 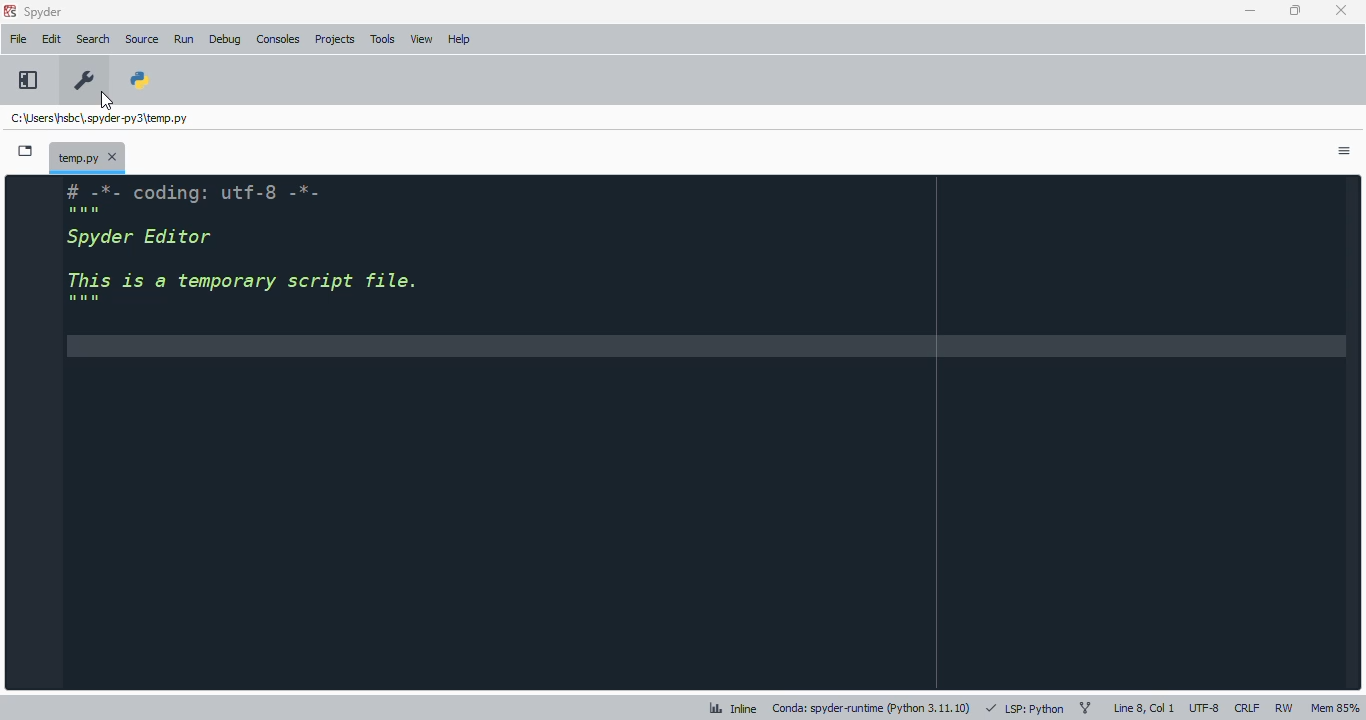 I want to click on conda: spyder-runtime (python 3. 11. 10), so click(x=871, y=707).